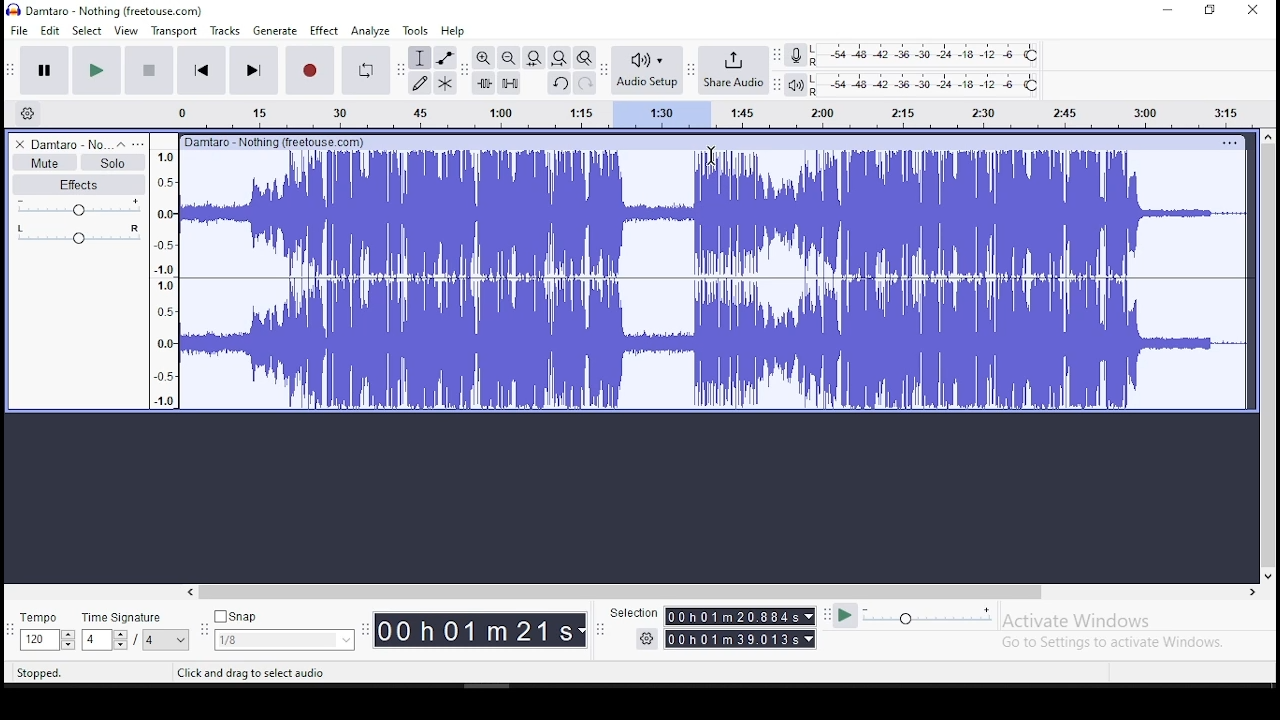 Image resolution: width=1280 pixels, height=720 pixels. What do you see at coordinates (646, 68) in the screenshot?
I see `audio setup` at bounding box center [646, 68].